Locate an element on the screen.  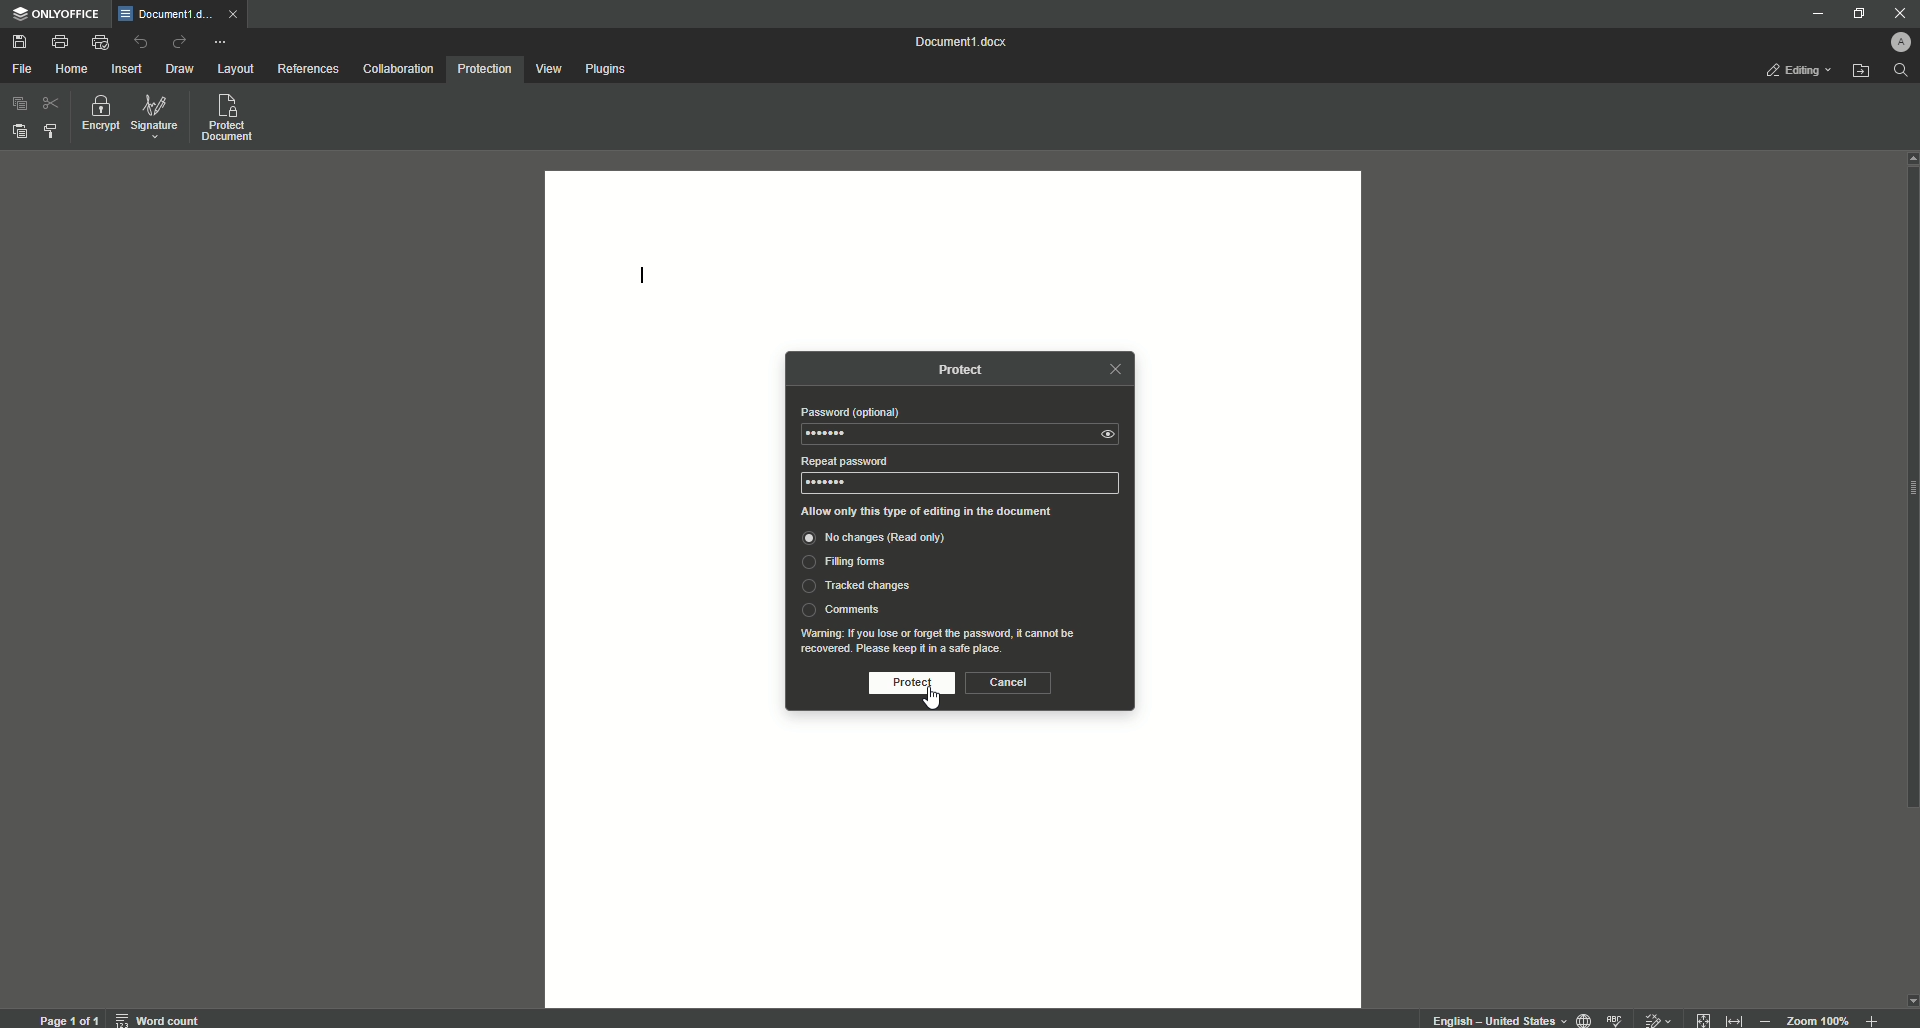
seen is located at coordinates (1113, 434).